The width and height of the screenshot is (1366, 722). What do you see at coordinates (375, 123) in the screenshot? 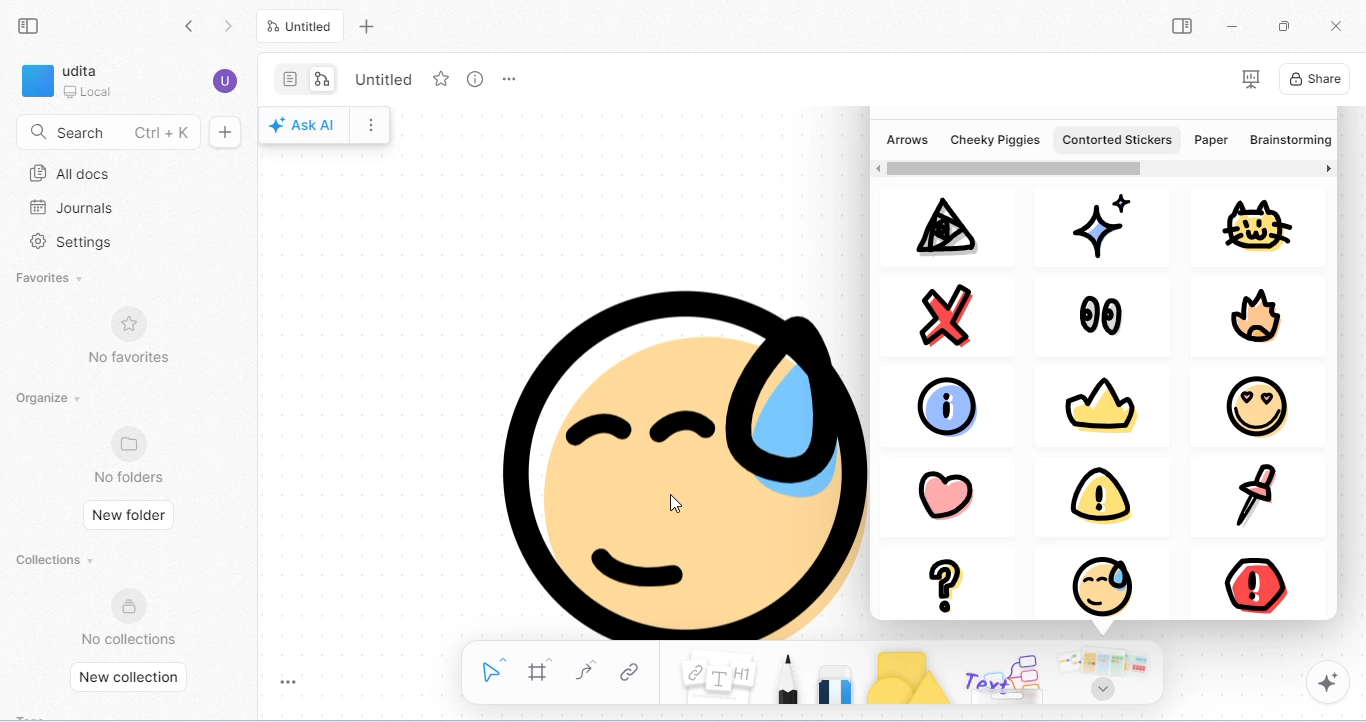
I see `Options` at bounding box center [375, 123].